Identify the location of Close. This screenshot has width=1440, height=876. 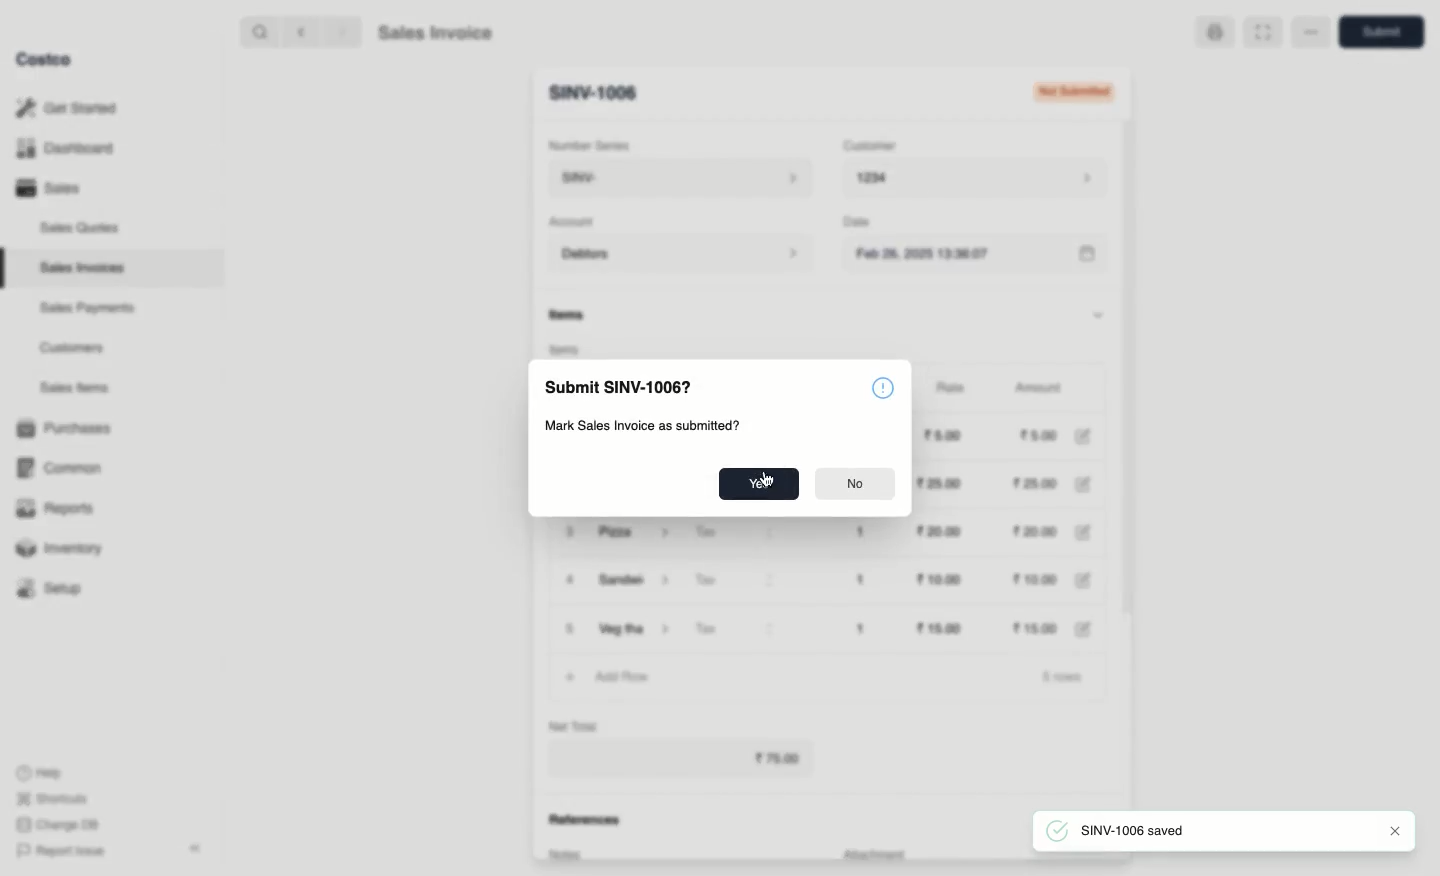
(1394, 831).